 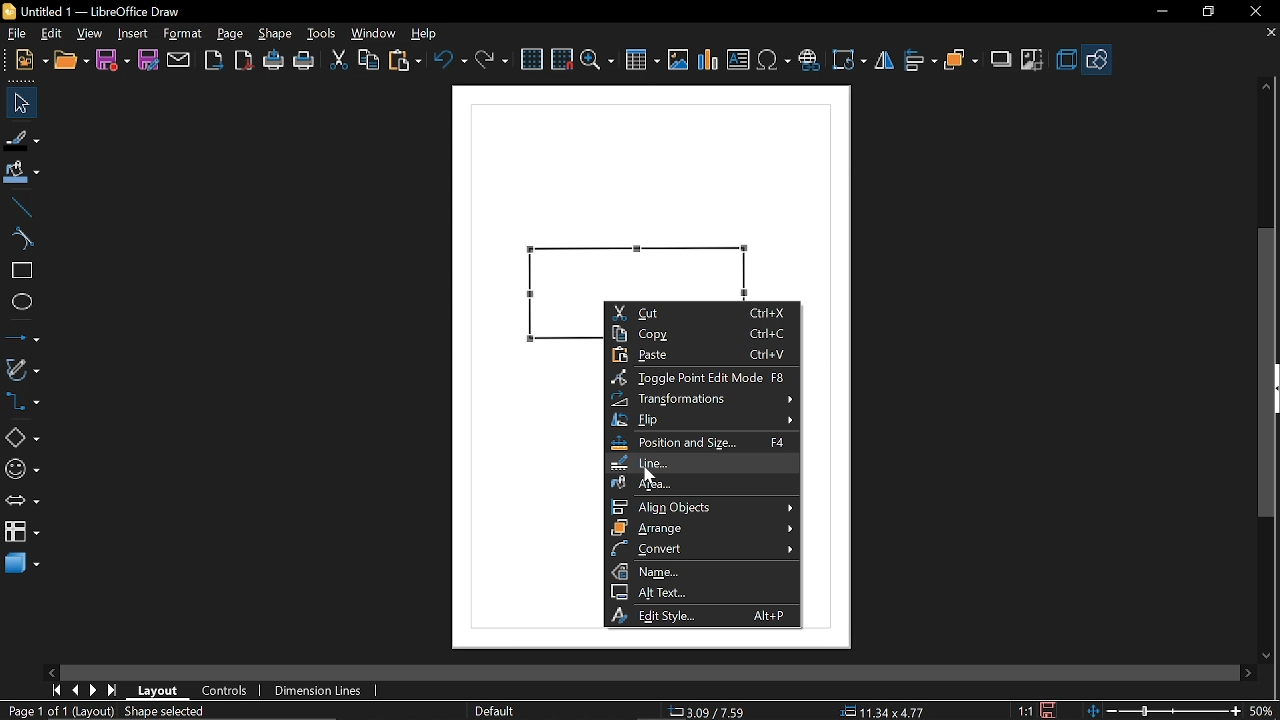 What do you see at coordinates (22, 367) in the screenshot?
I see `curves and polygons` at bounding box center [22, 367].